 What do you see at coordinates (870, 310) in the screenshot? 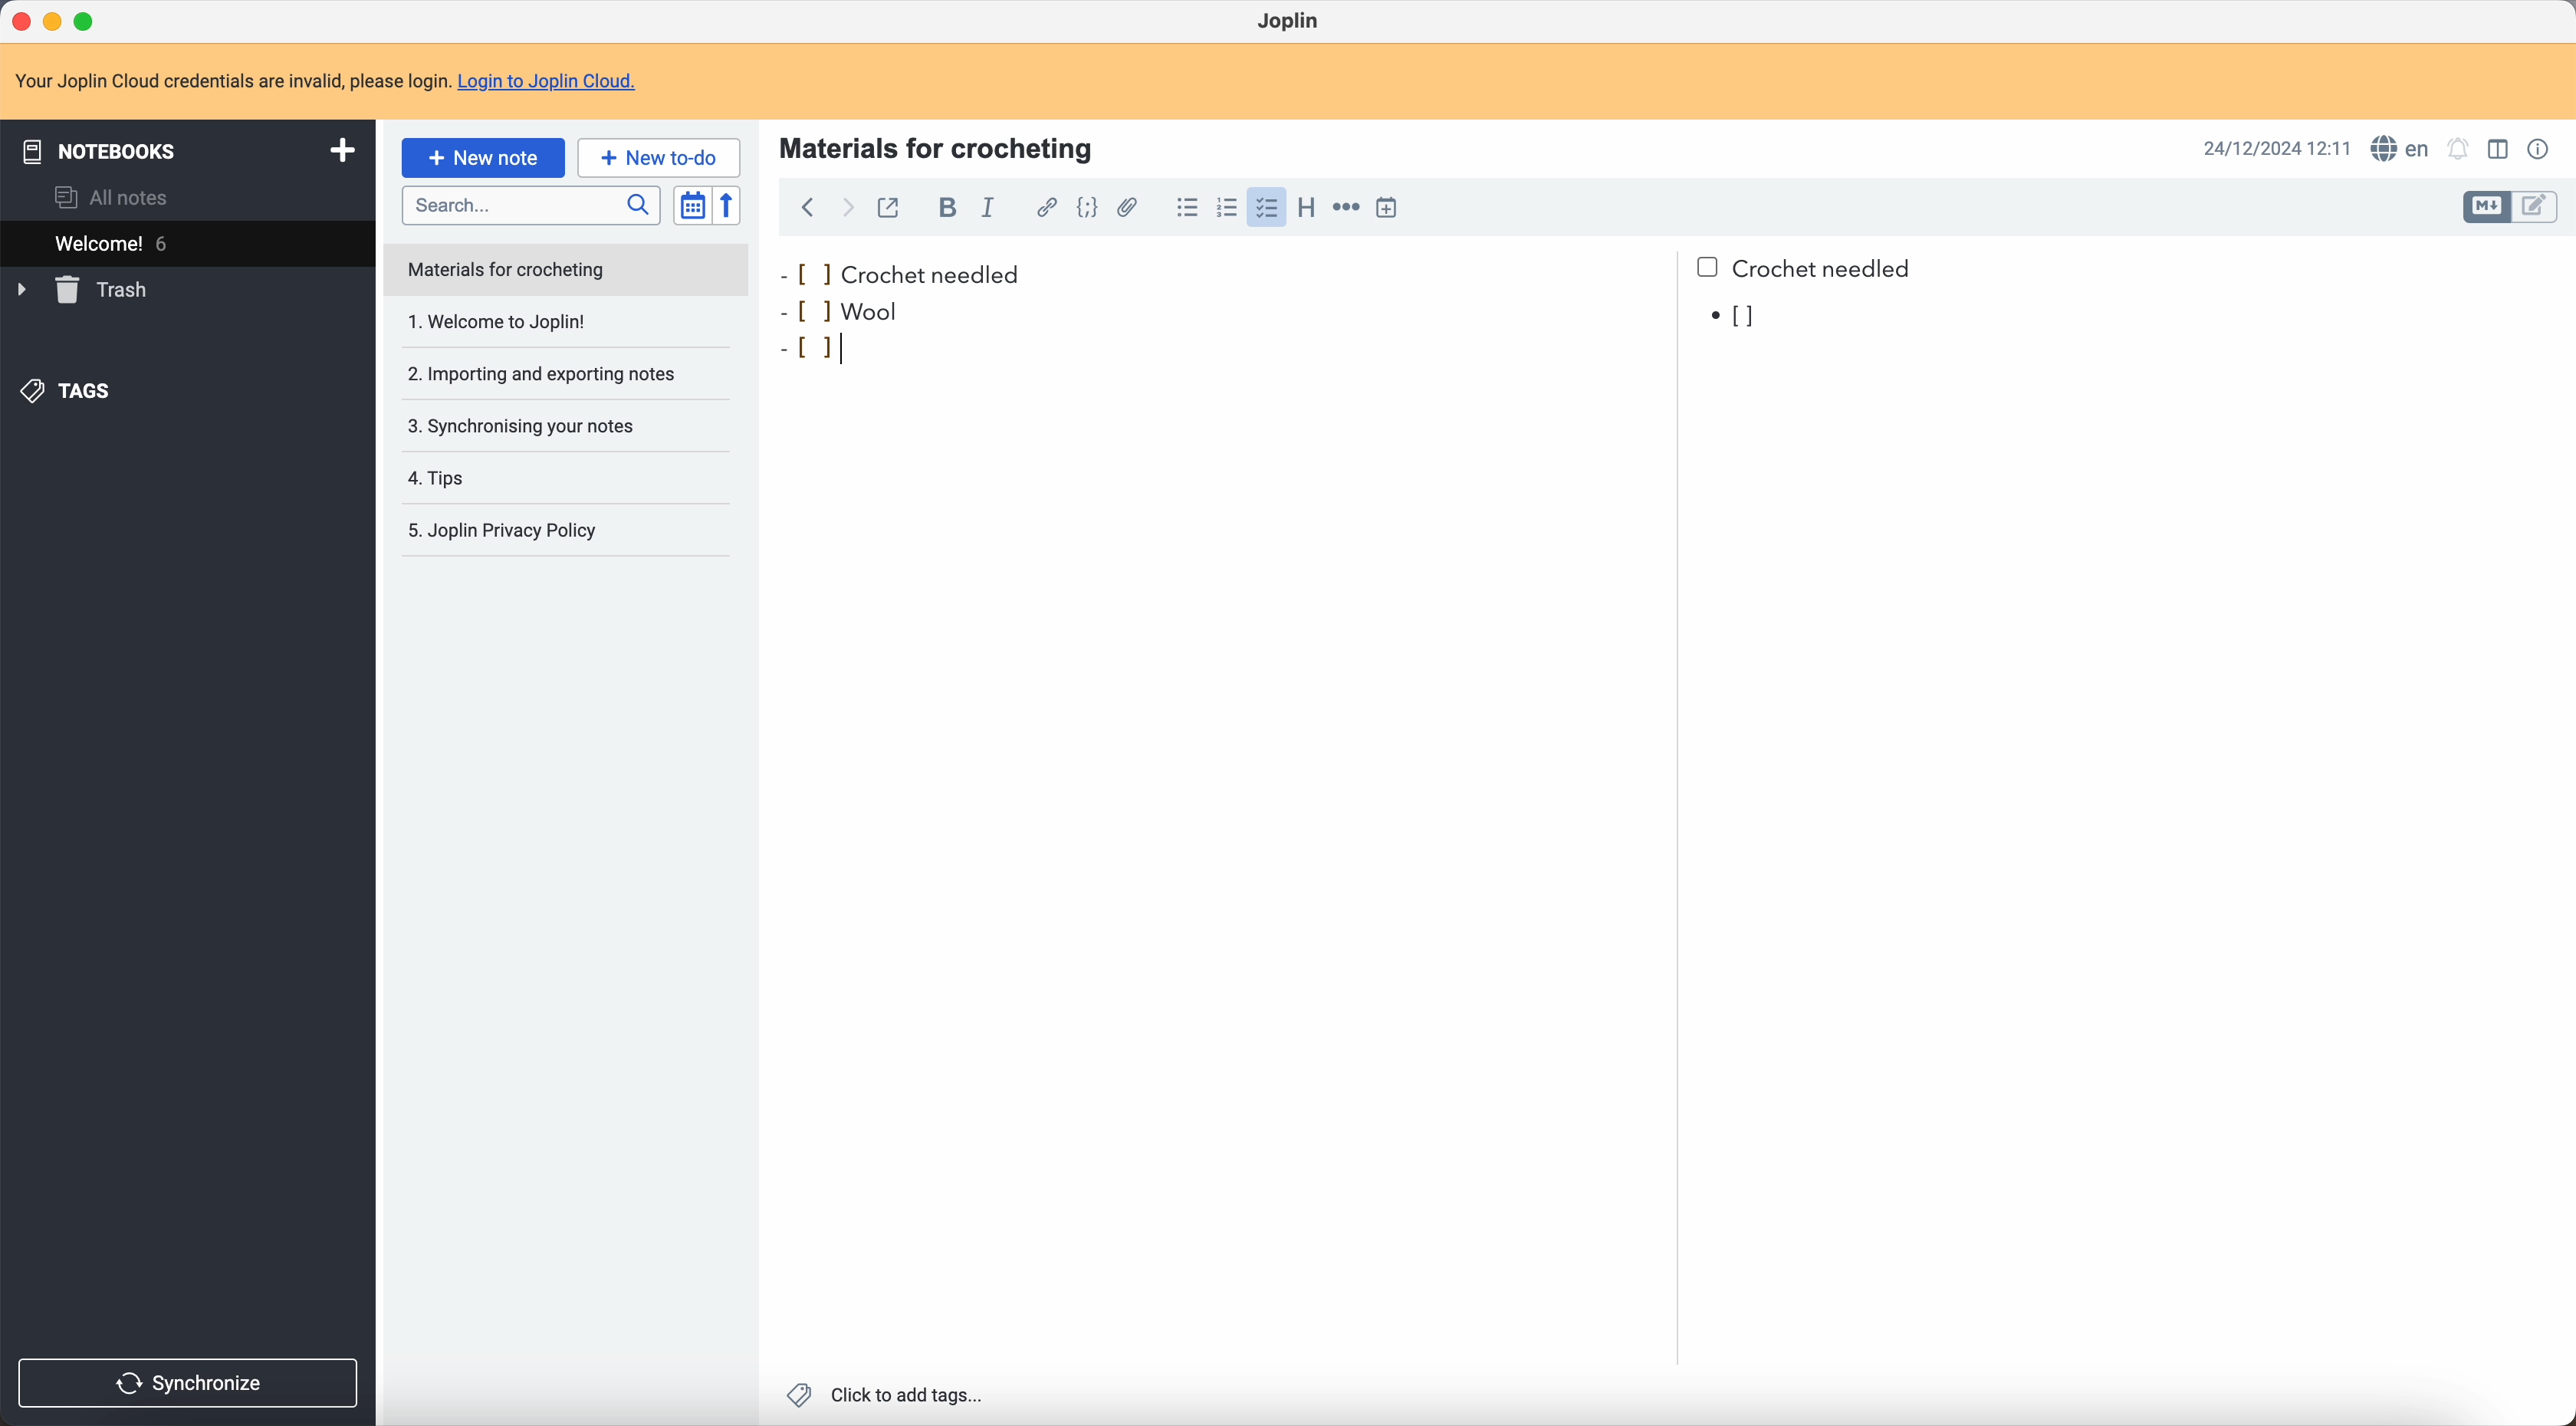
I see `wool` at bounding box center [870, 310].